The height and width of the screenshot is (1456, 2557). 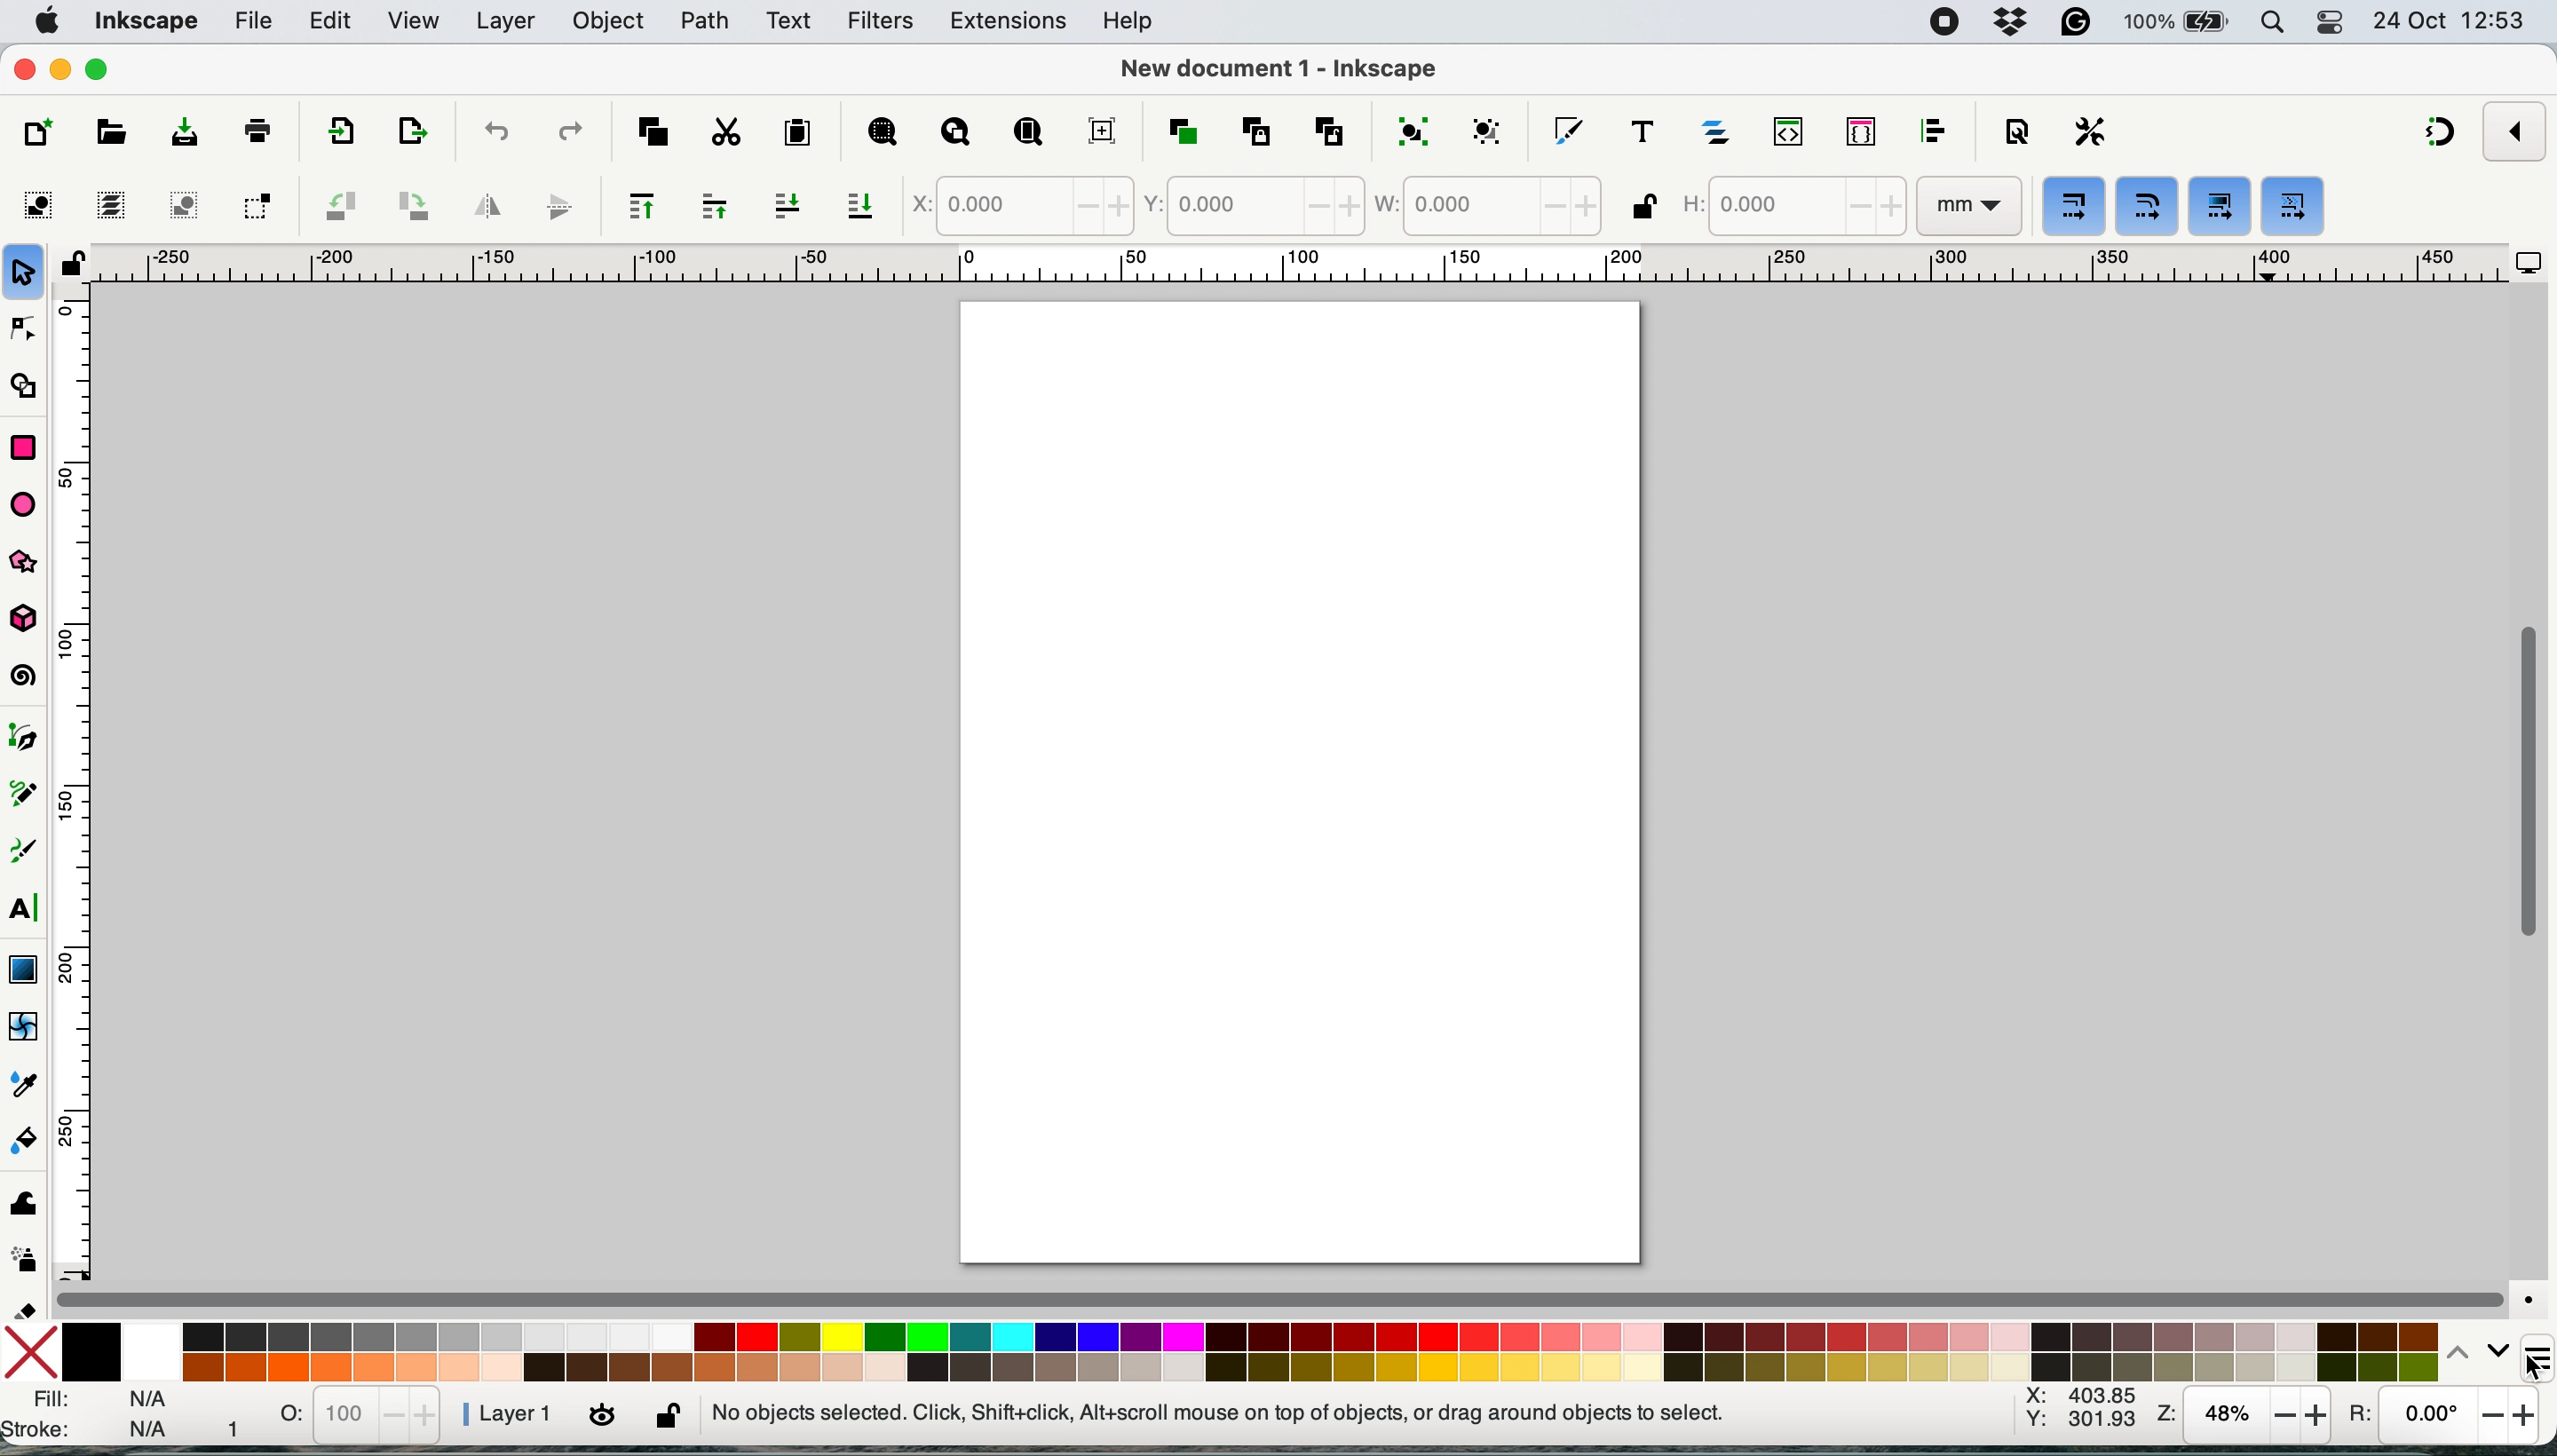 What do you see at coordinates (793, 205) in the screenshot?
I see `lower selection one step` at bounding box center [793, 205].